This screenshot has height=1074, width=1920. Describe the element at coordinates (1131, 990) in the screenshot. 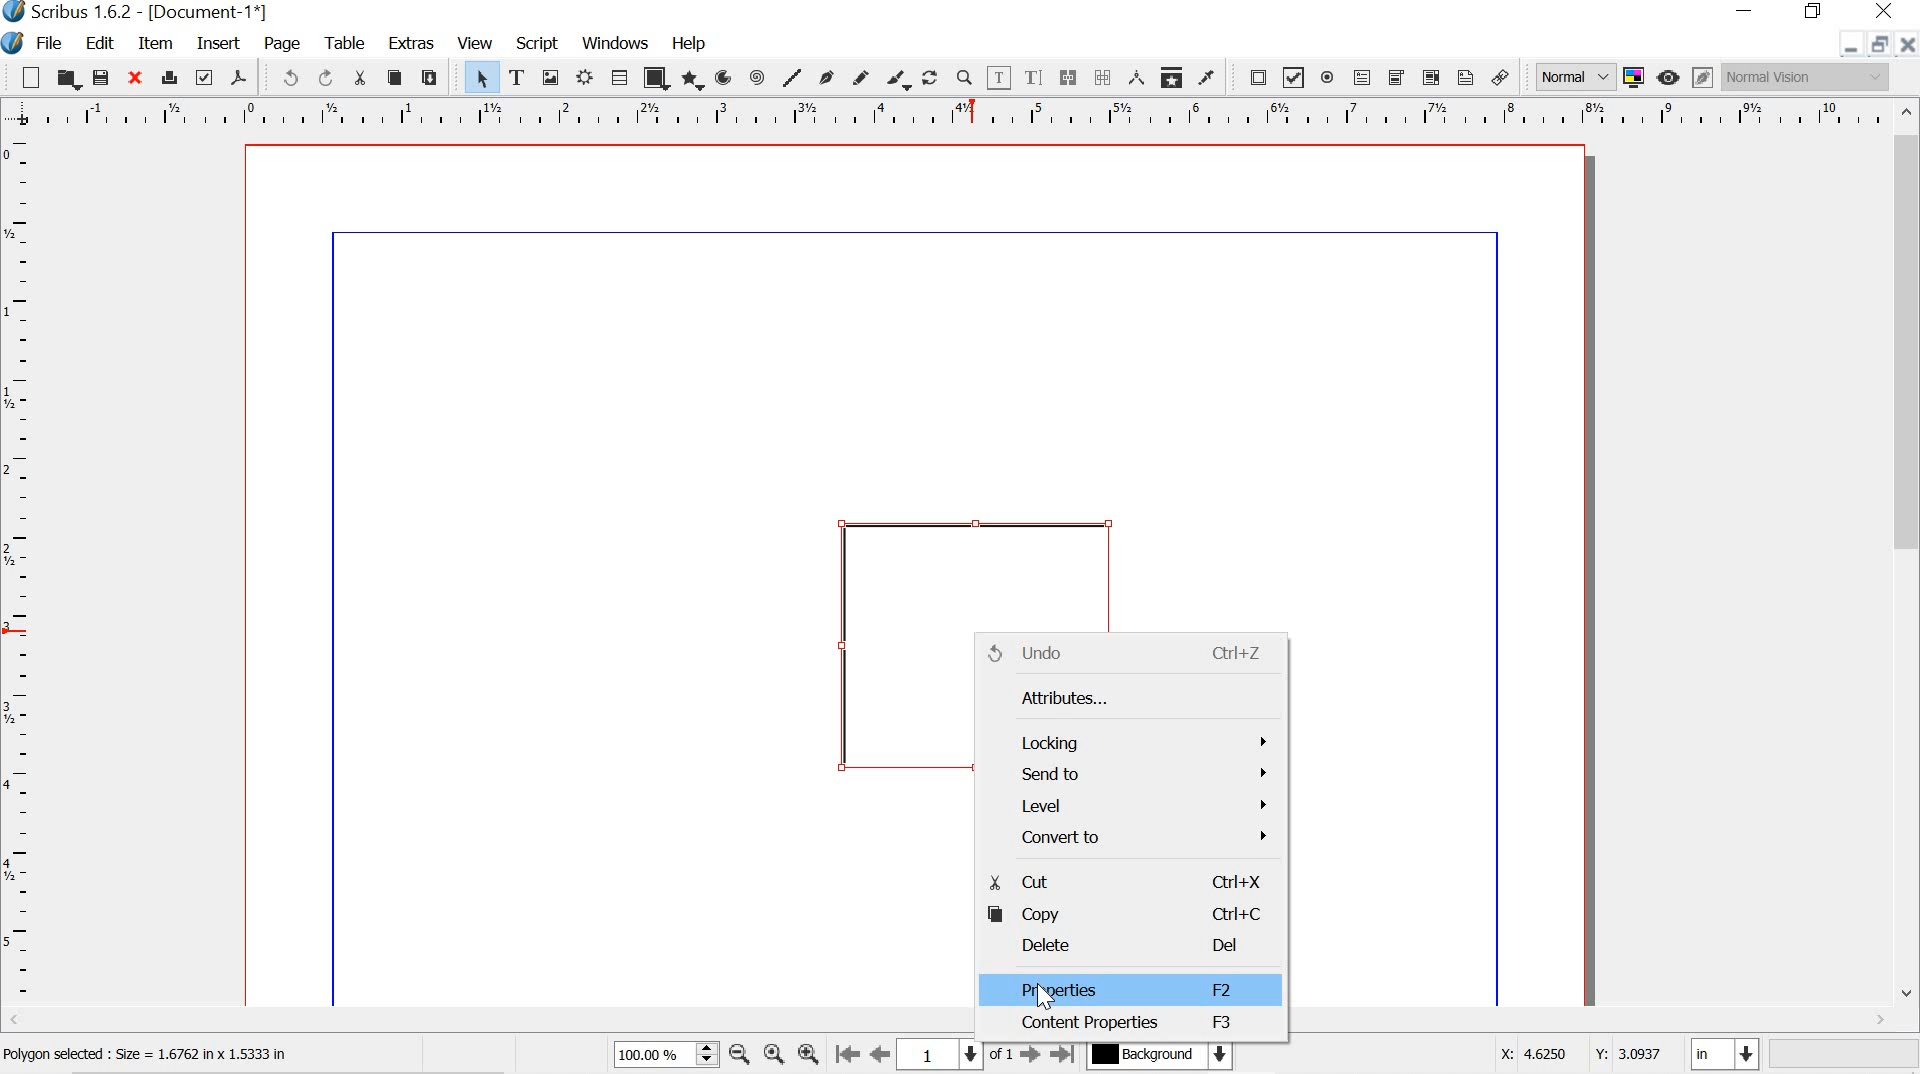

I see `properties` at that location.